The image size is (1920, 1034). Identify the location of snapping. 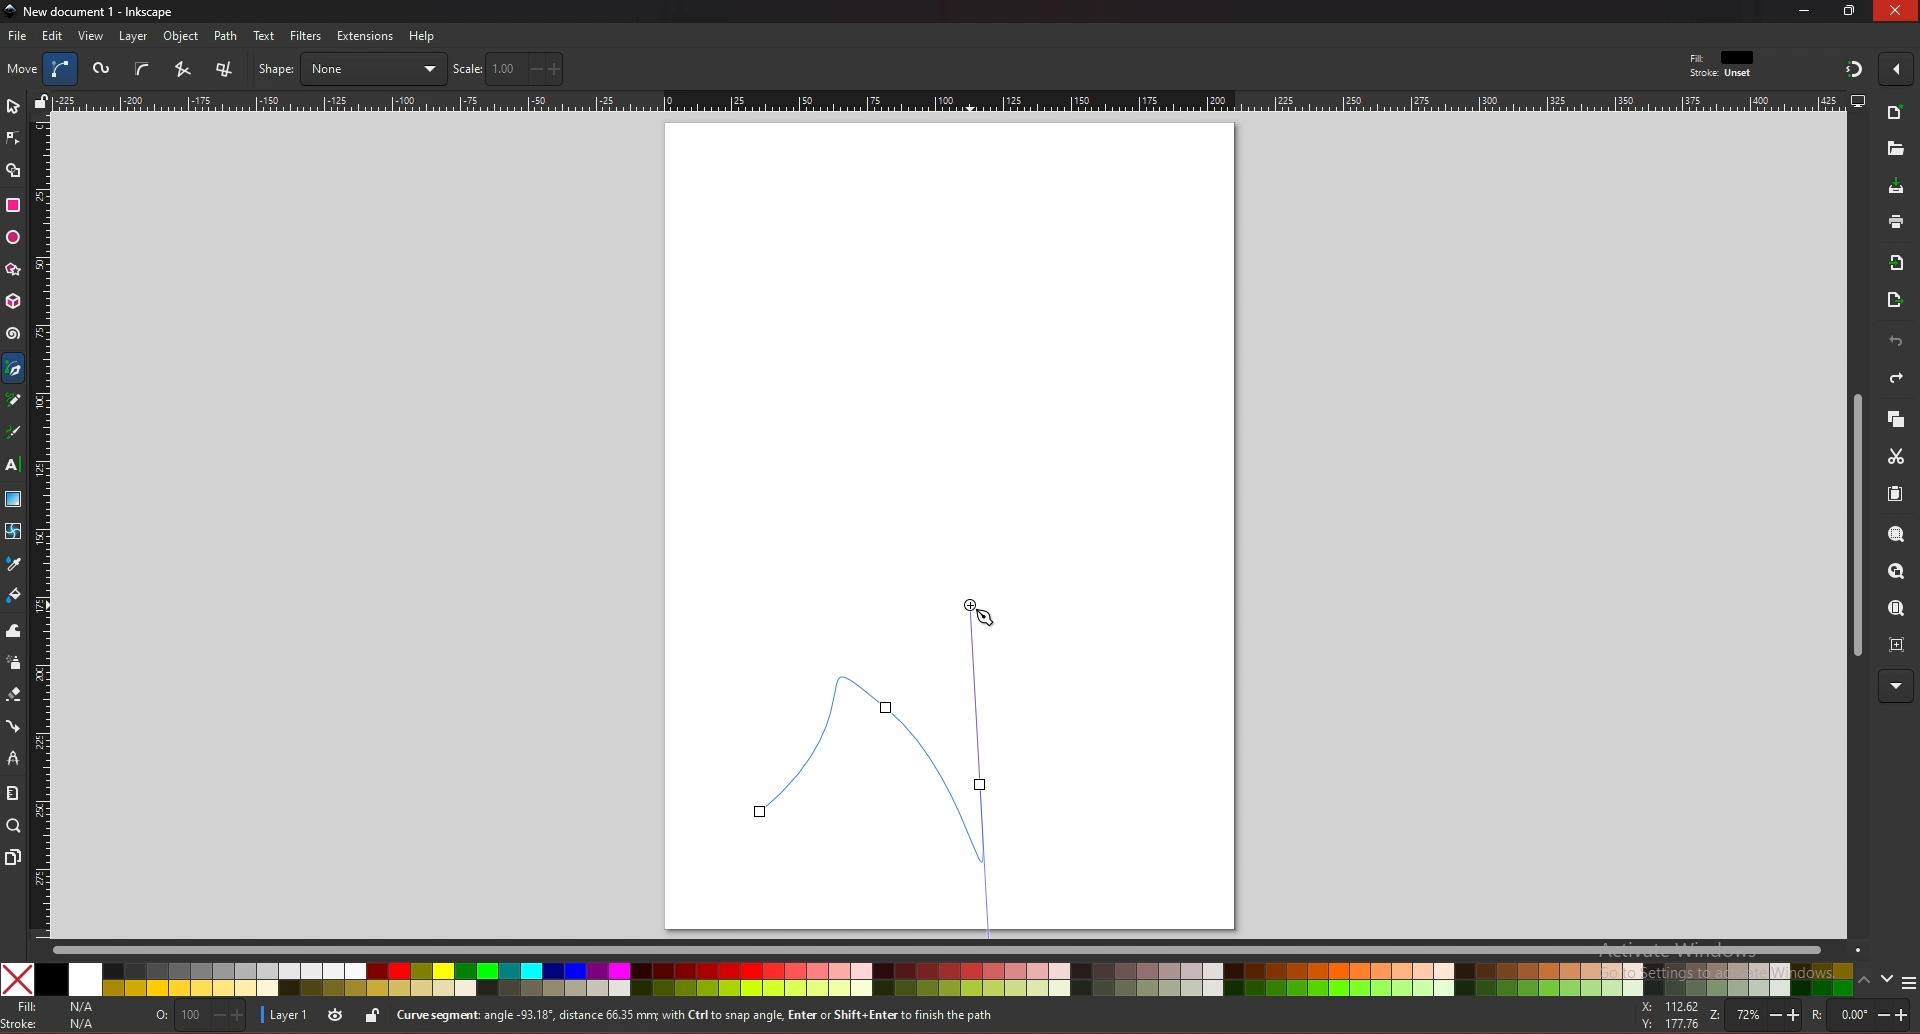
(1854, 68).